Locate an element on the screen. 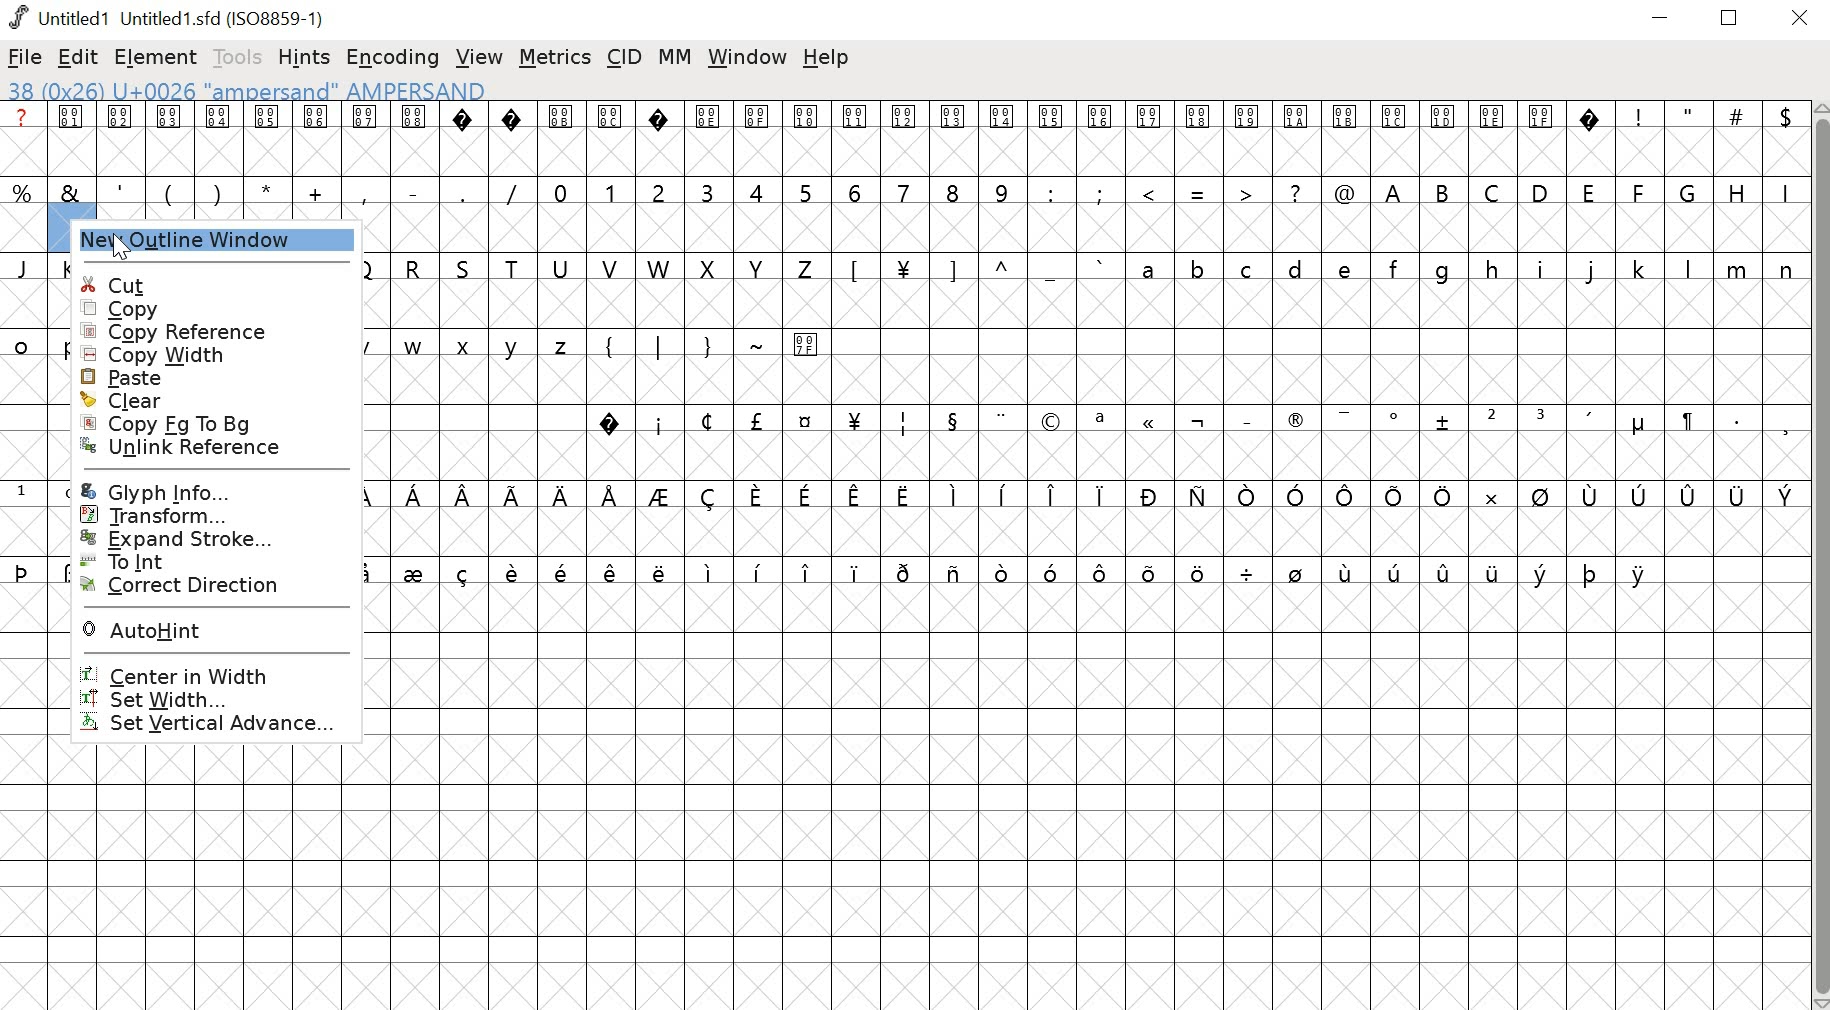 Image resolution: width=1830 pixels, height=1010 pixels. 2 is located at coordinates (1491, 418).